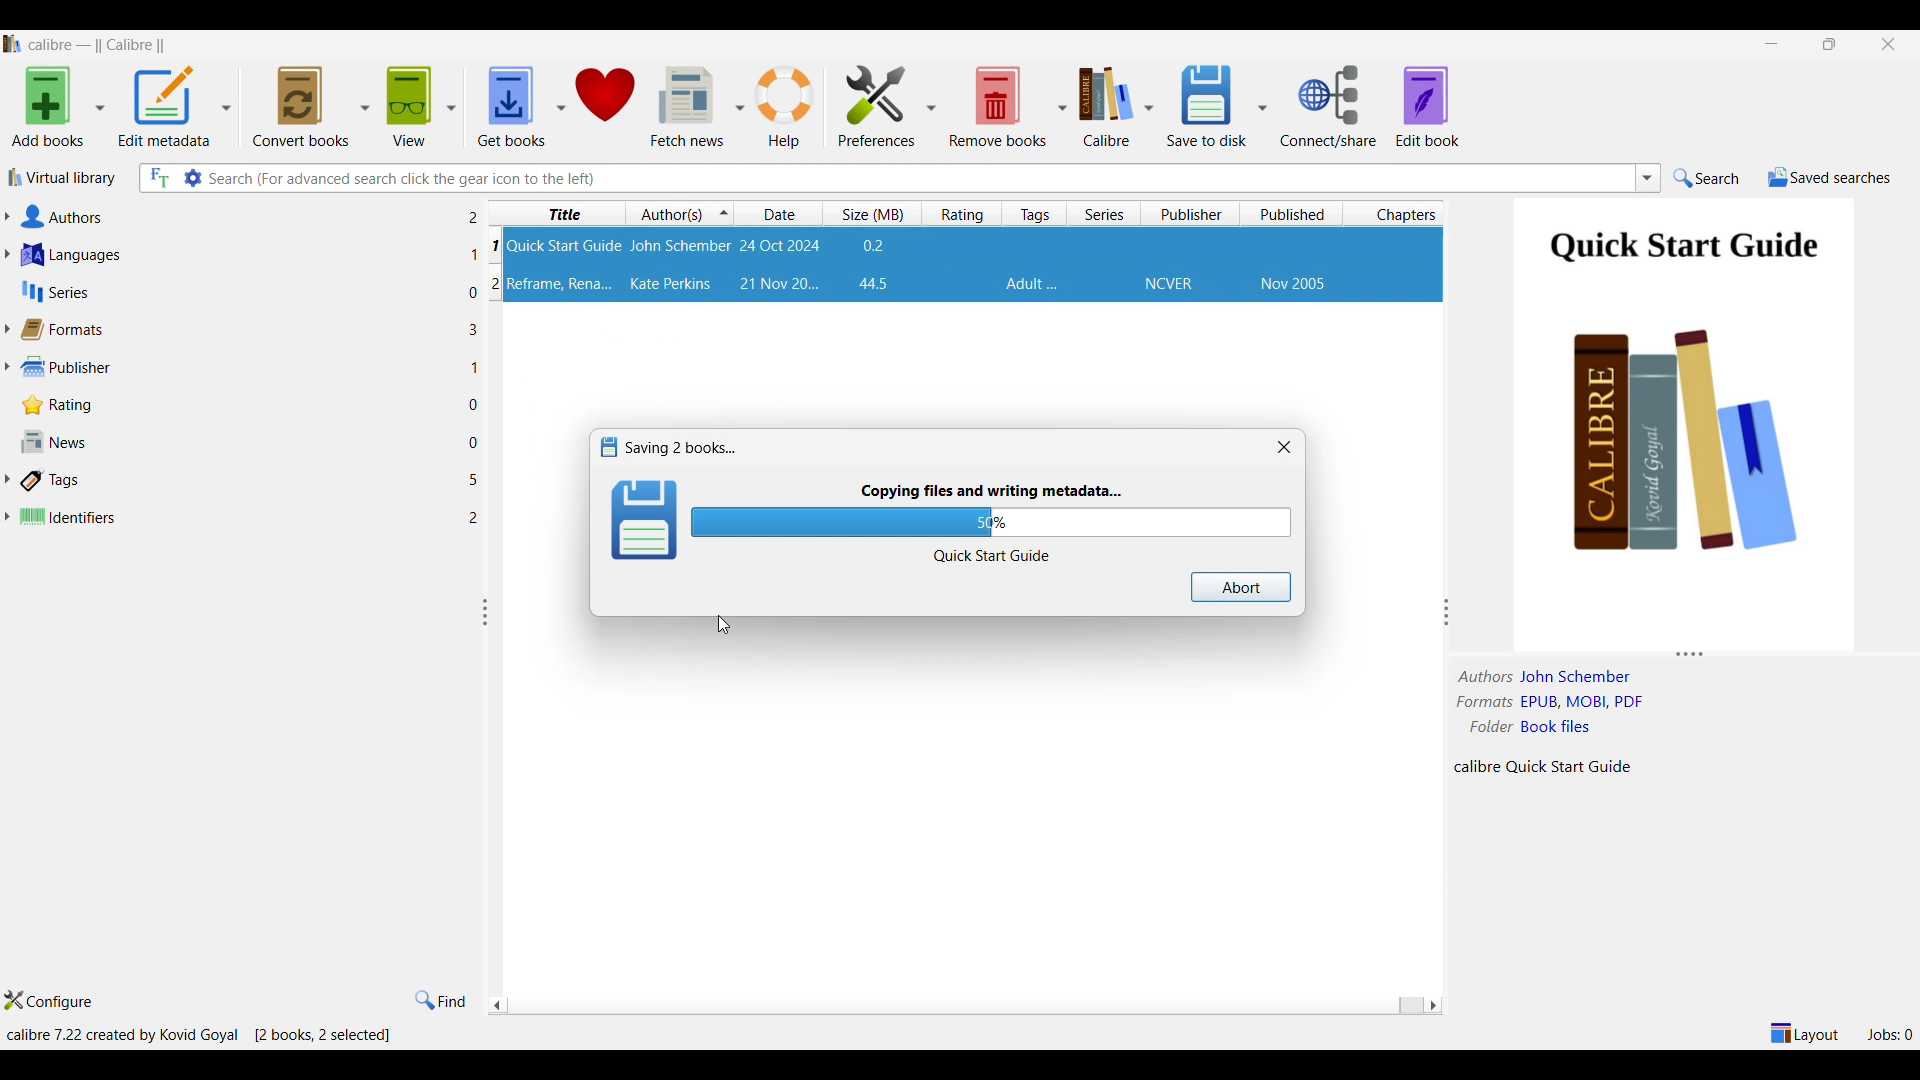 This screenshot has width=1920, height=1080. What do you see at coordinates (522, 107) in the screenshot?
I see `Get book options` at bounding box center [522, 107].